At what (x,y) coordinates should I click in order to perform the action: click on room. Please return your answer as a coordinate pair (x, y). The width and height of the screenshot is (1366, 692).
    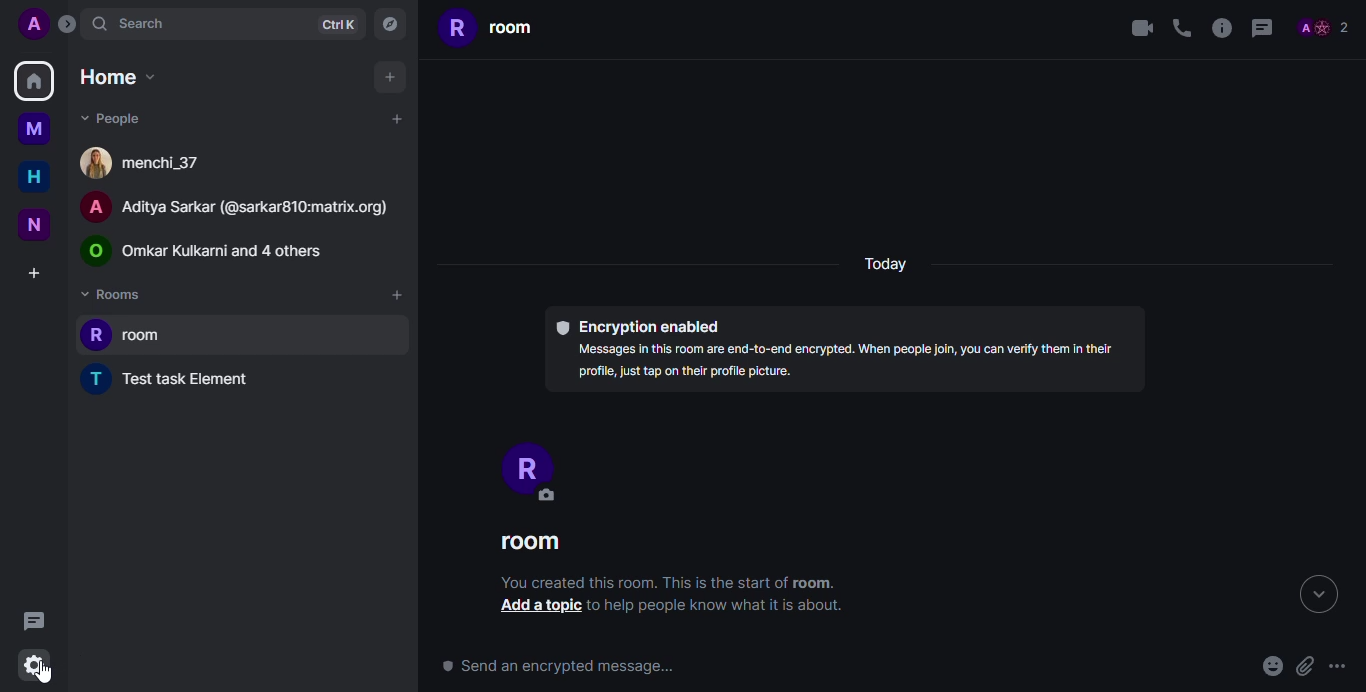
    Looking at the image, I should click on (489, 27).